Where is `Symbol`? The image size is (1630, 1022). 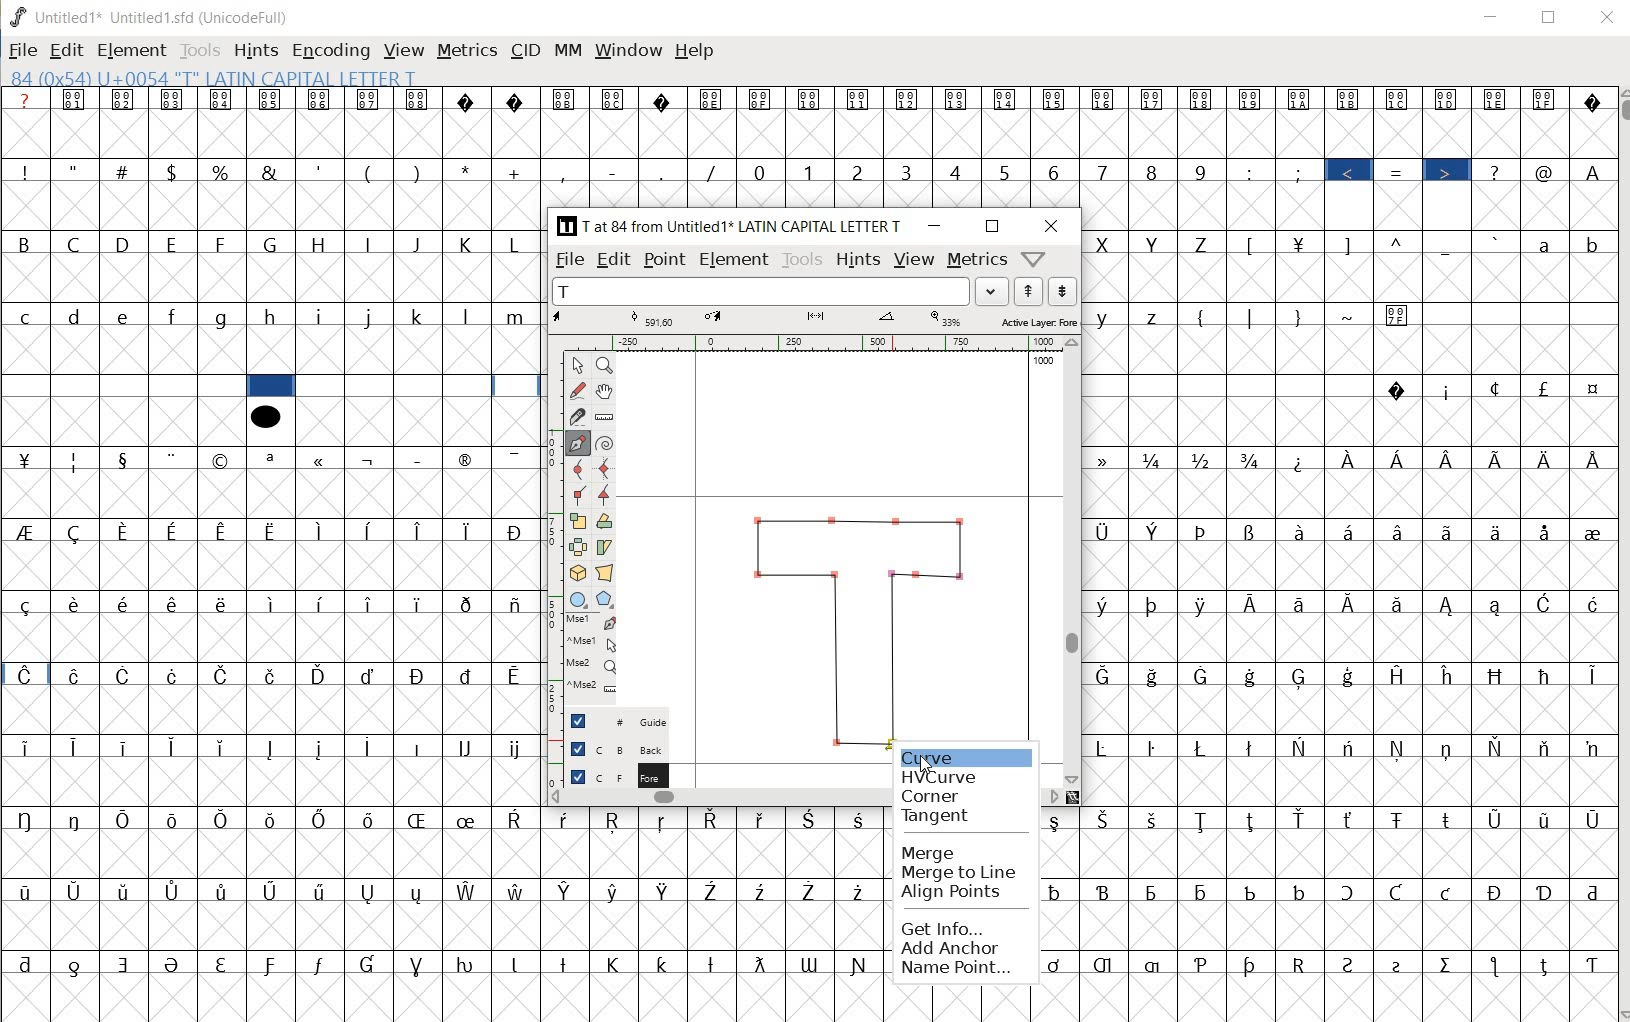 Symbol is located at coordinates (1498, 99).